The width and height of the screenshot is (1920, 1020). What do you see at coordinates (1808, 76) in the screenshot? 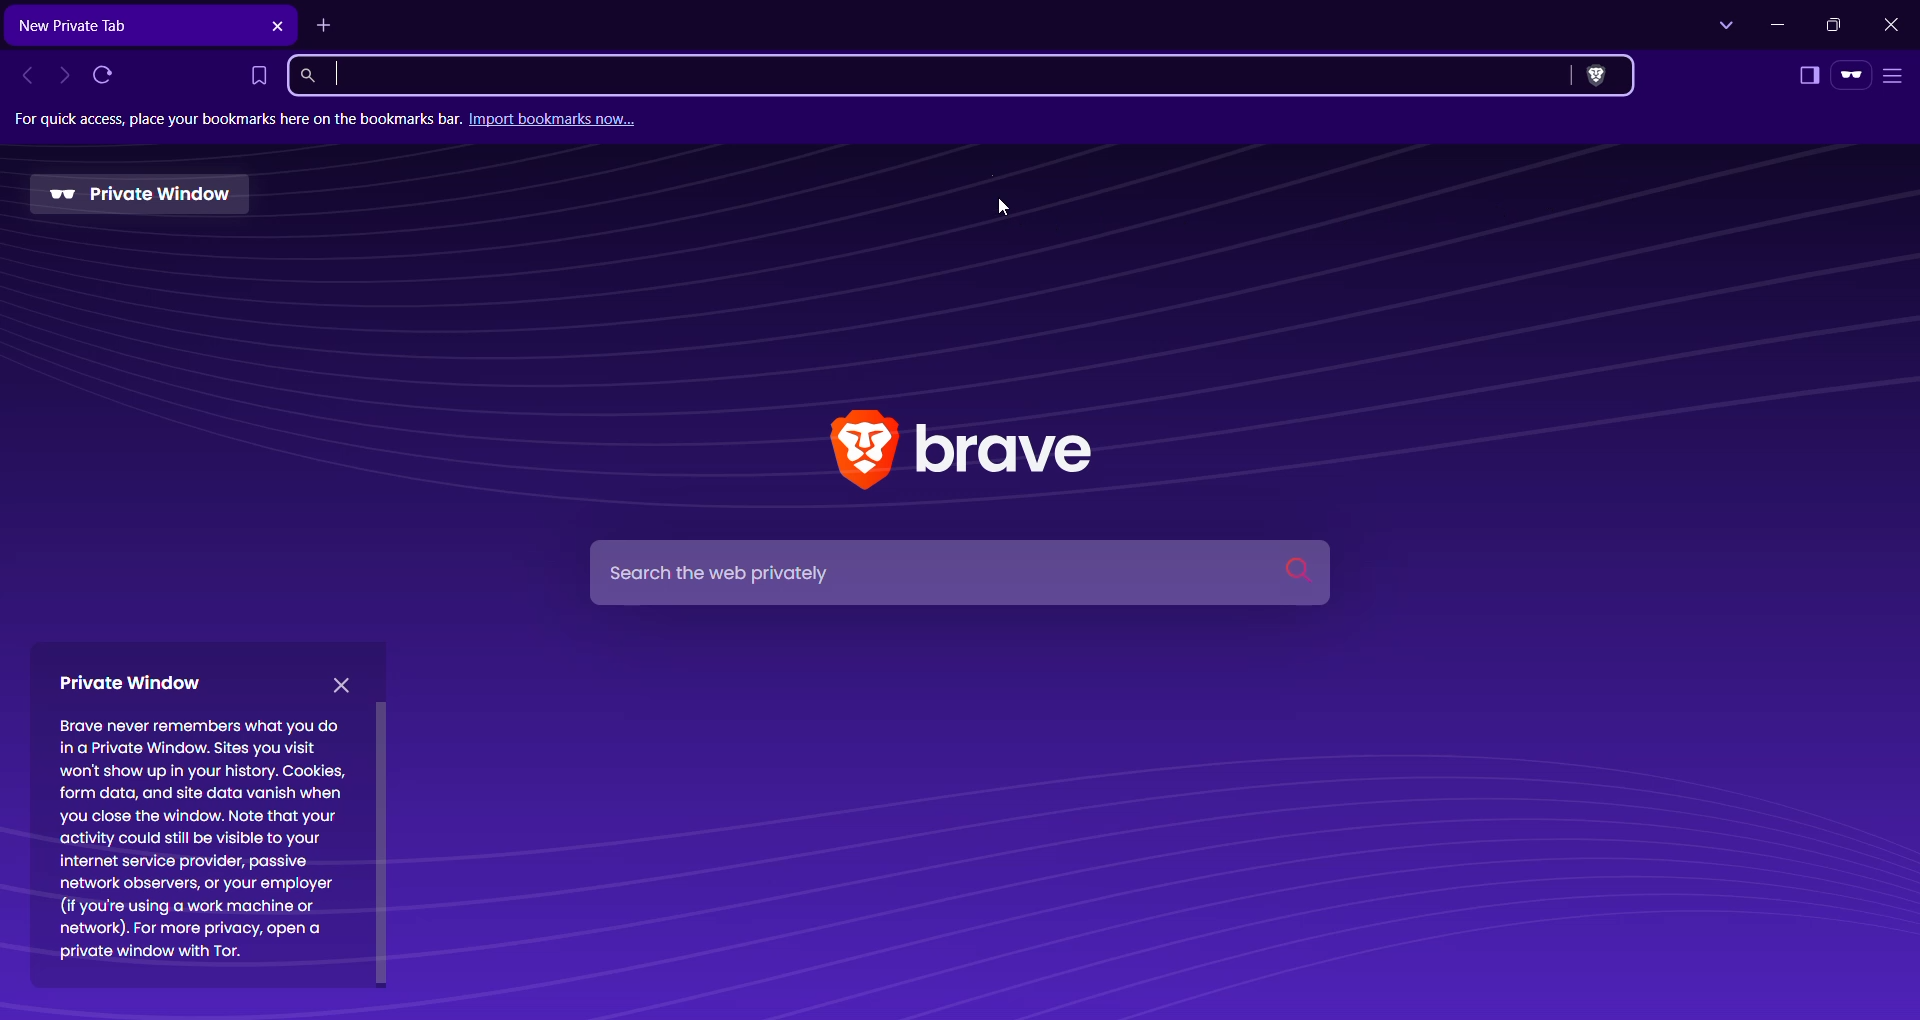
I see `Show Sidebar` at bounding box center [1808, 76].